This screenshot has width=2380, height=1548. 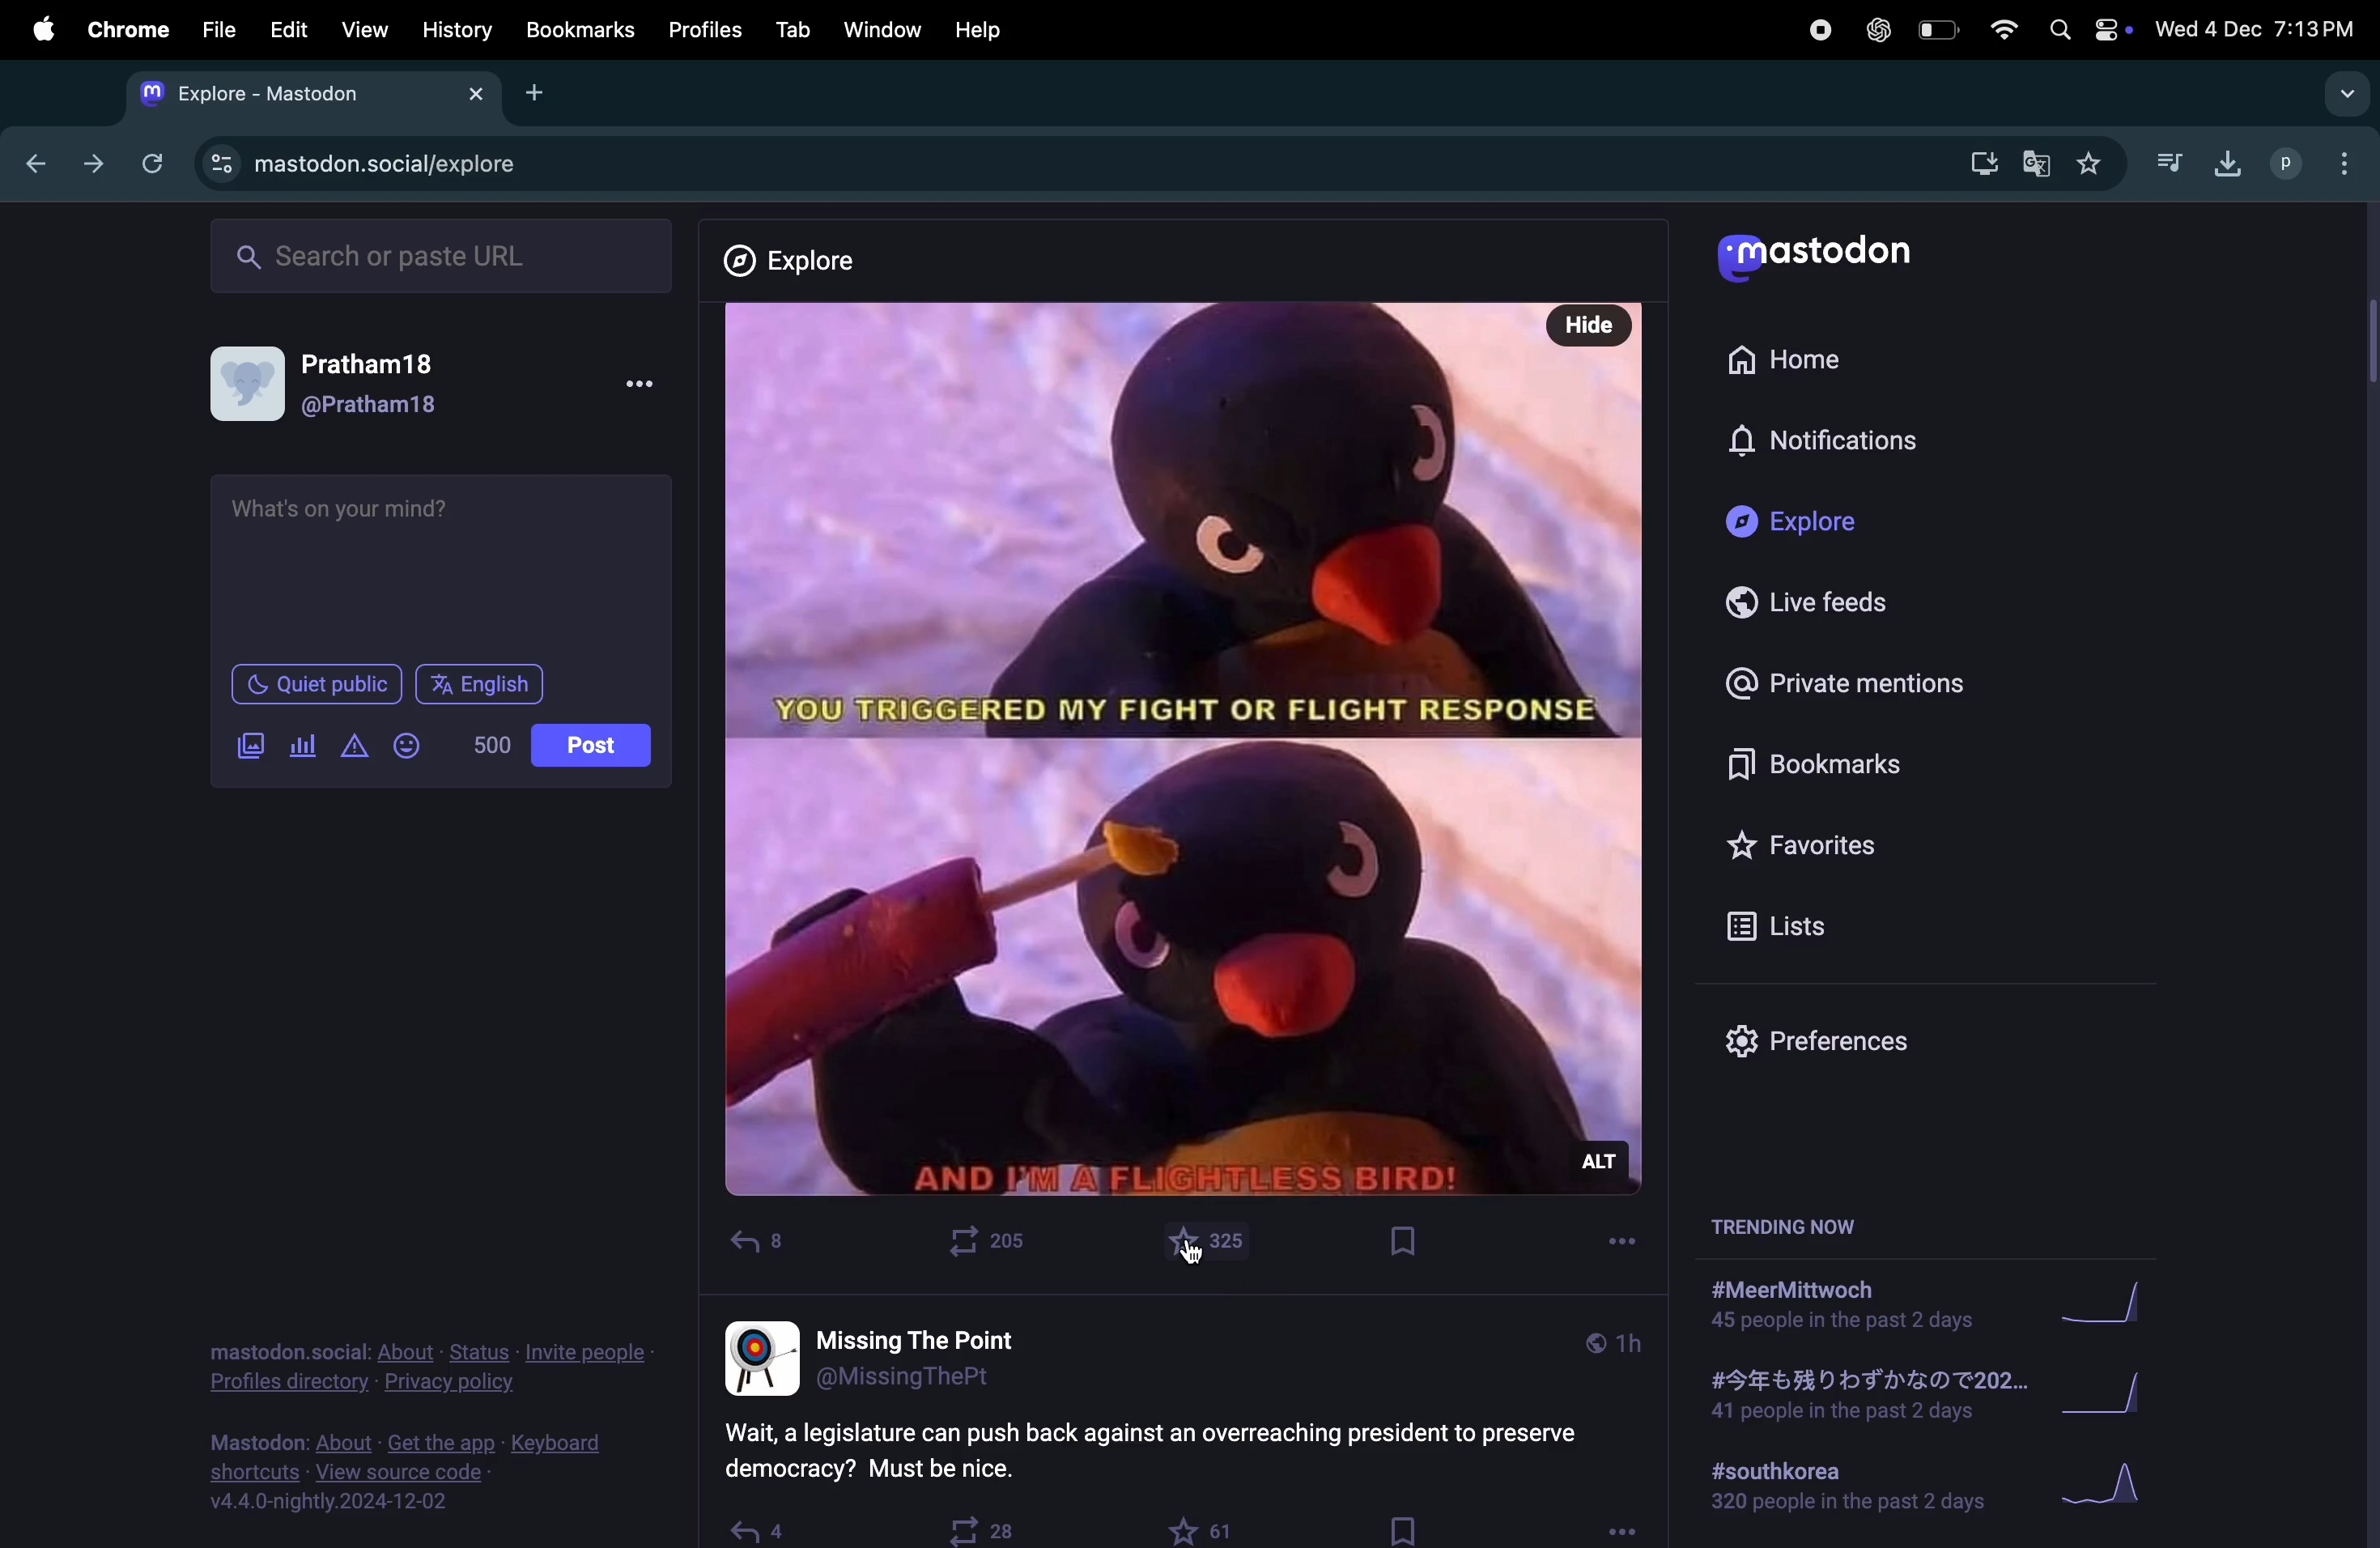 What do you see at coordinates (1195, 1526) in the screenshot?
I see `like` at bounding box center [1195, 1526].